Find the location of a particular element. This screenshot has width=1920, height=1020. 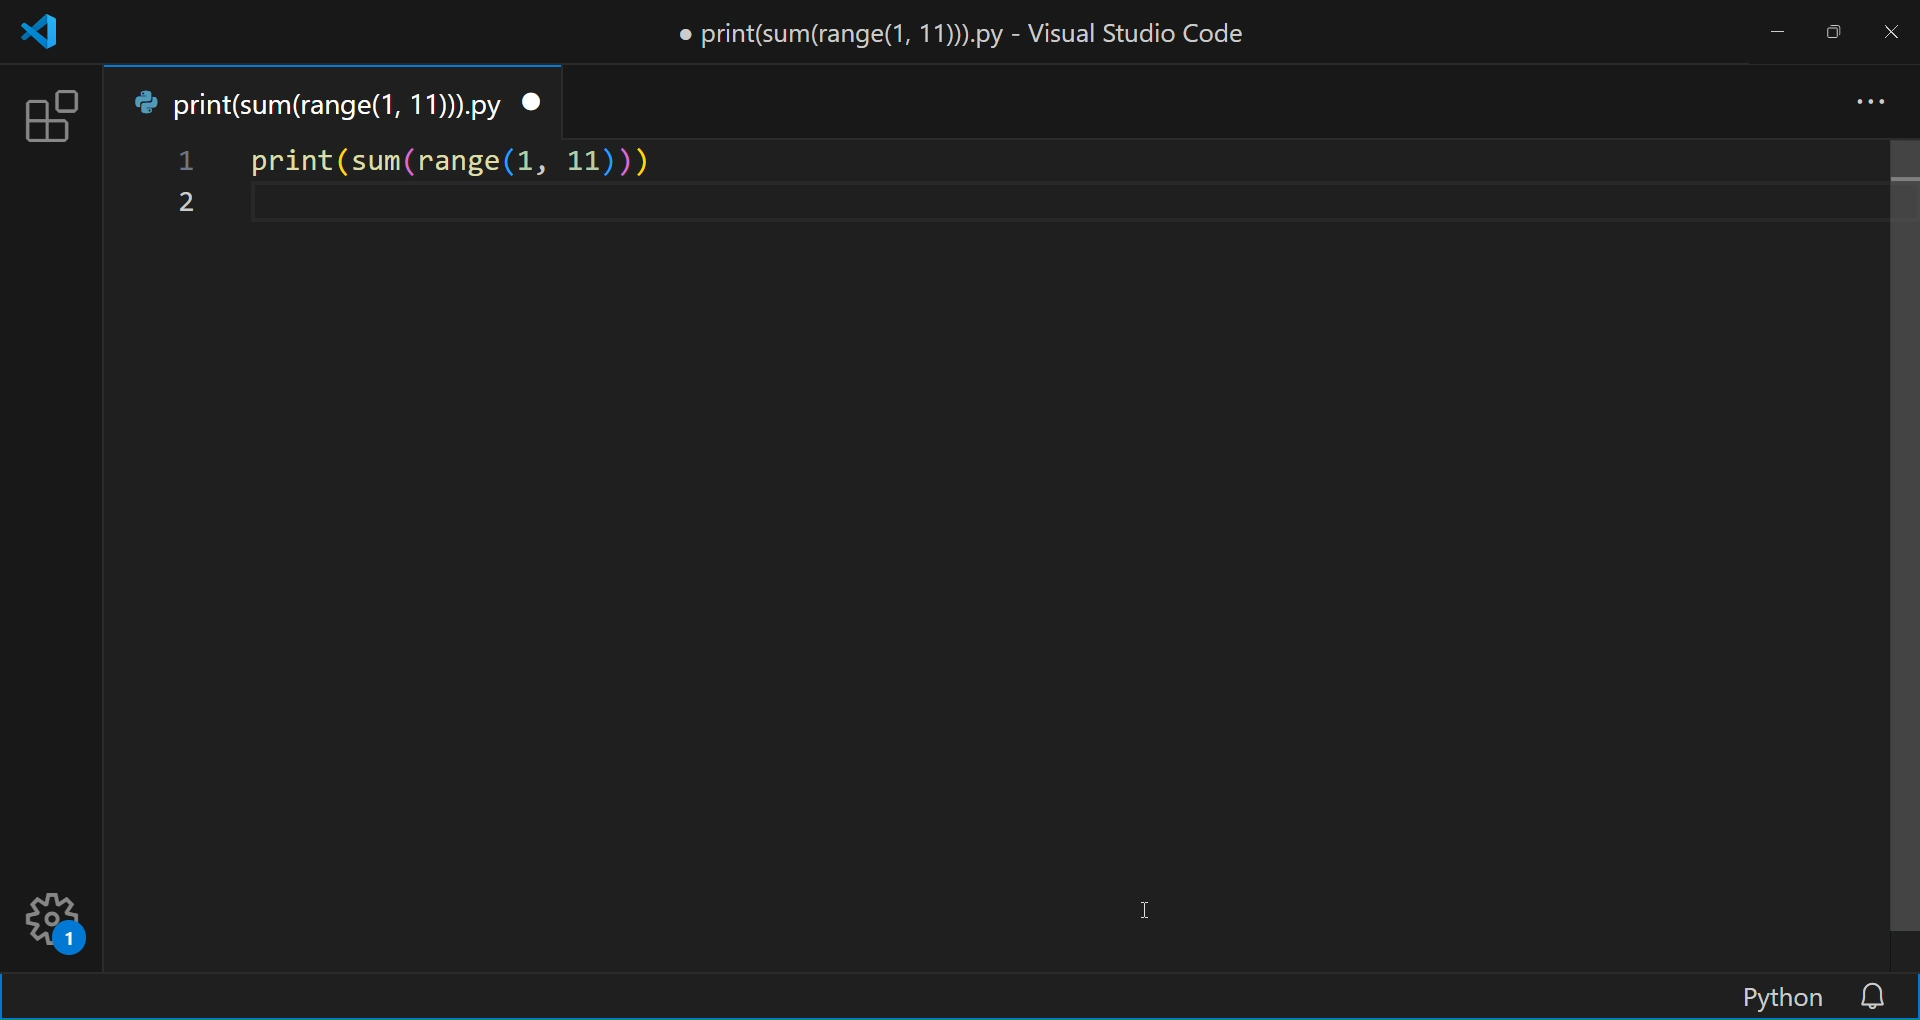

print(sum(range(1, 11))).py - Visual Studio Code is located at coordinates (958, 34).